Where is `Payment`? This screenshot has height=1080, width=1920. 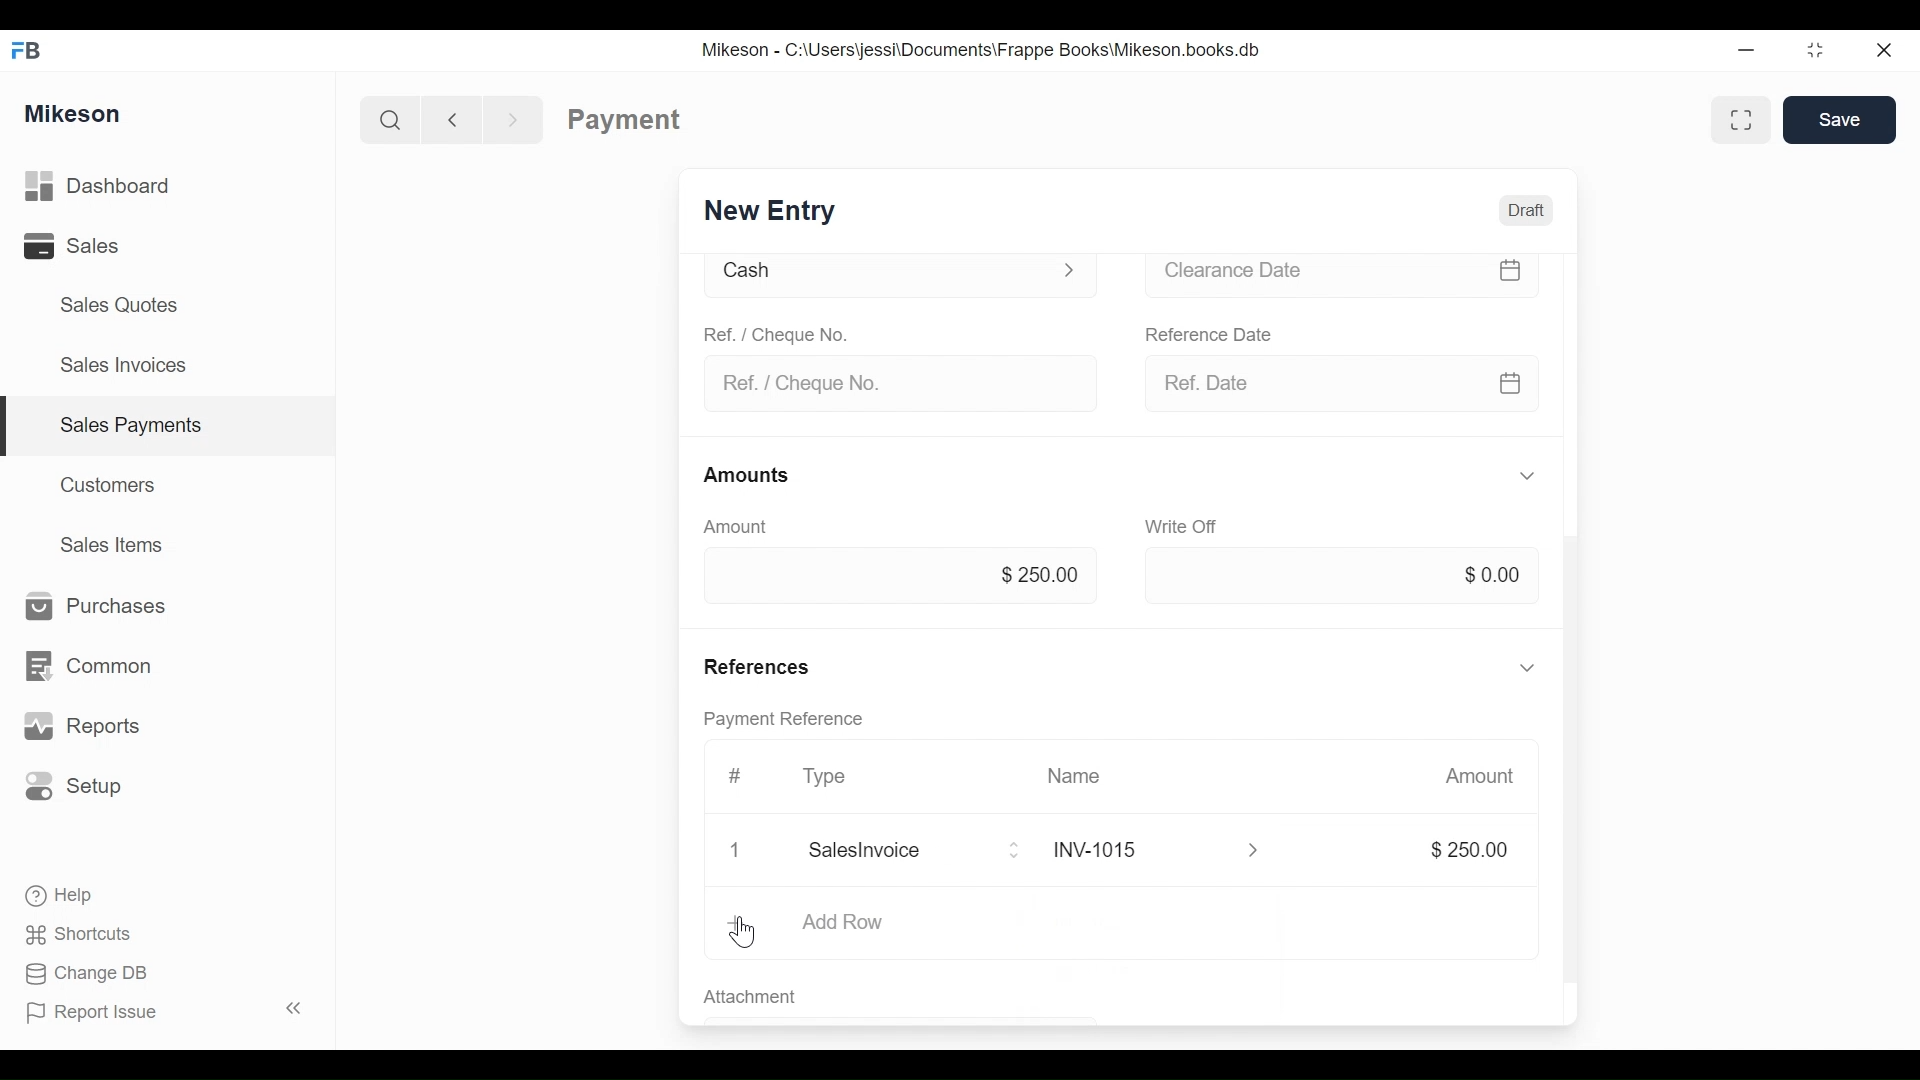 Payment is located at coordinates (623, 118).